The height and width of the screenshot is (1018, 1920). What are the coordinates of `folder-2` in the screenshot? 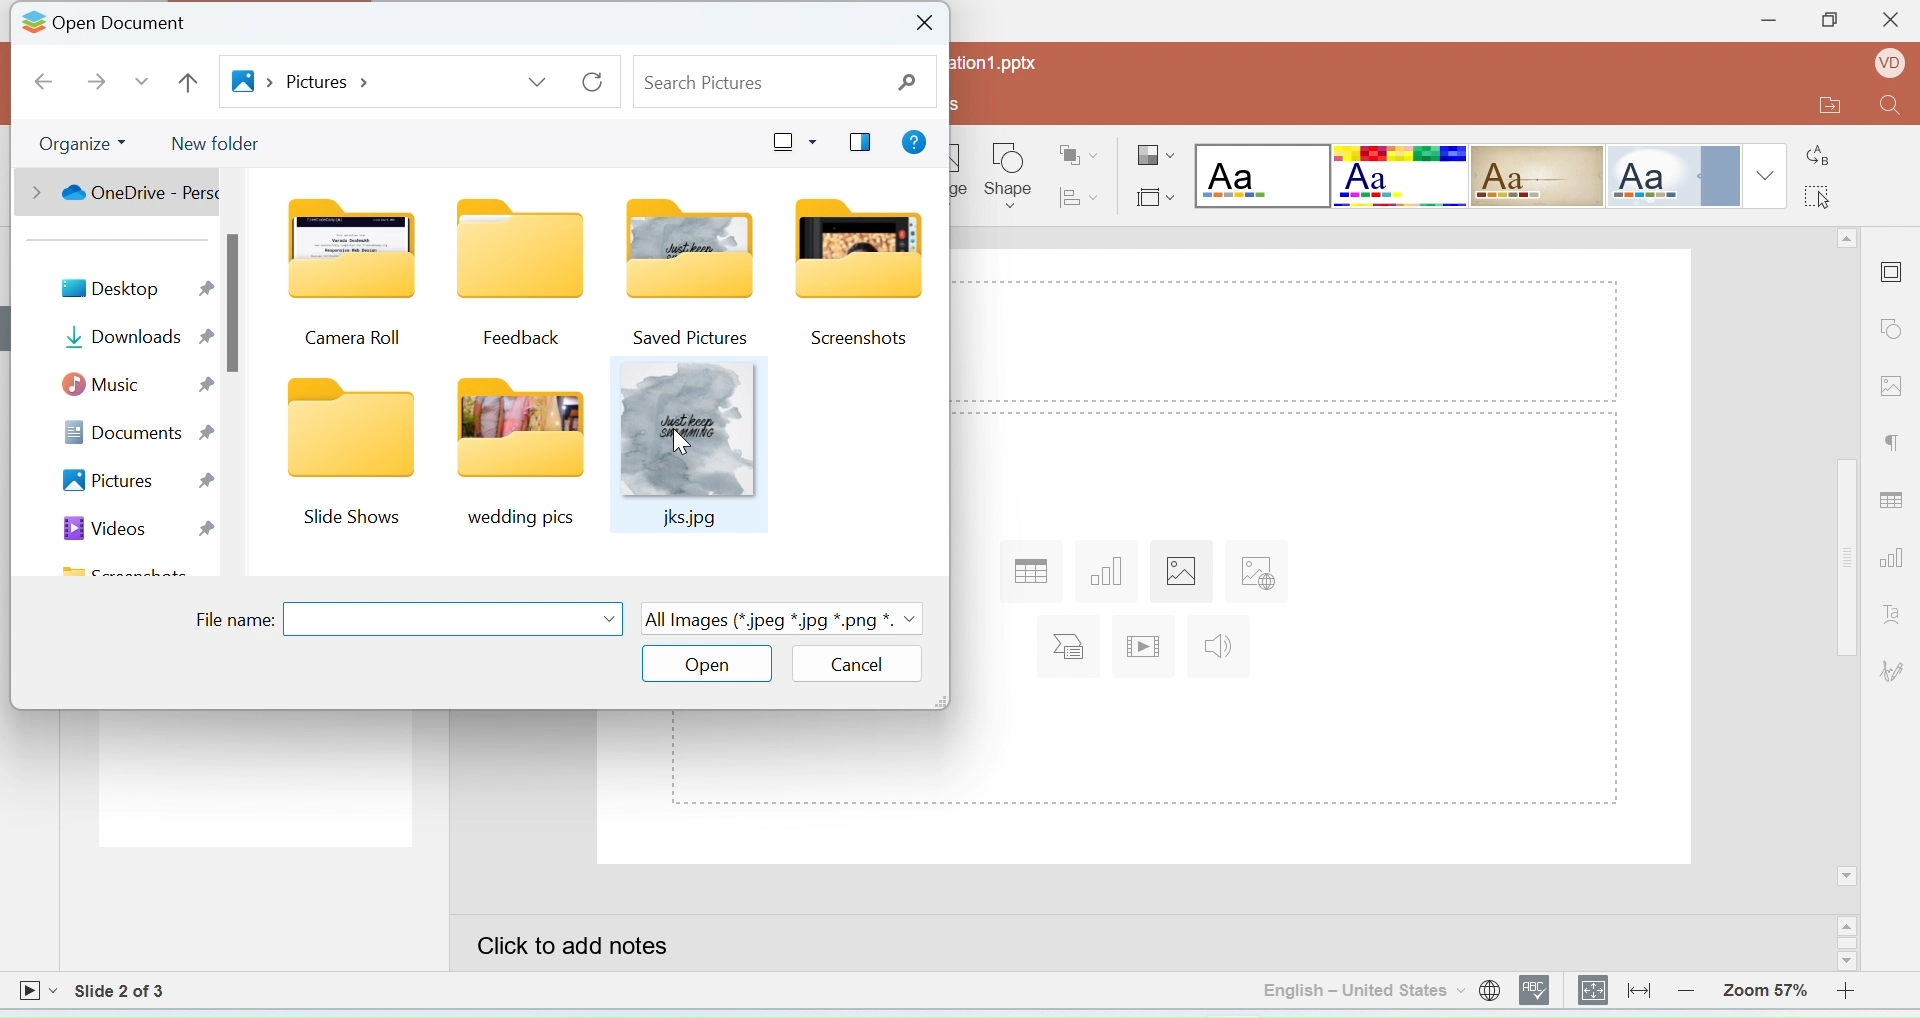 It's located at (517, 273).